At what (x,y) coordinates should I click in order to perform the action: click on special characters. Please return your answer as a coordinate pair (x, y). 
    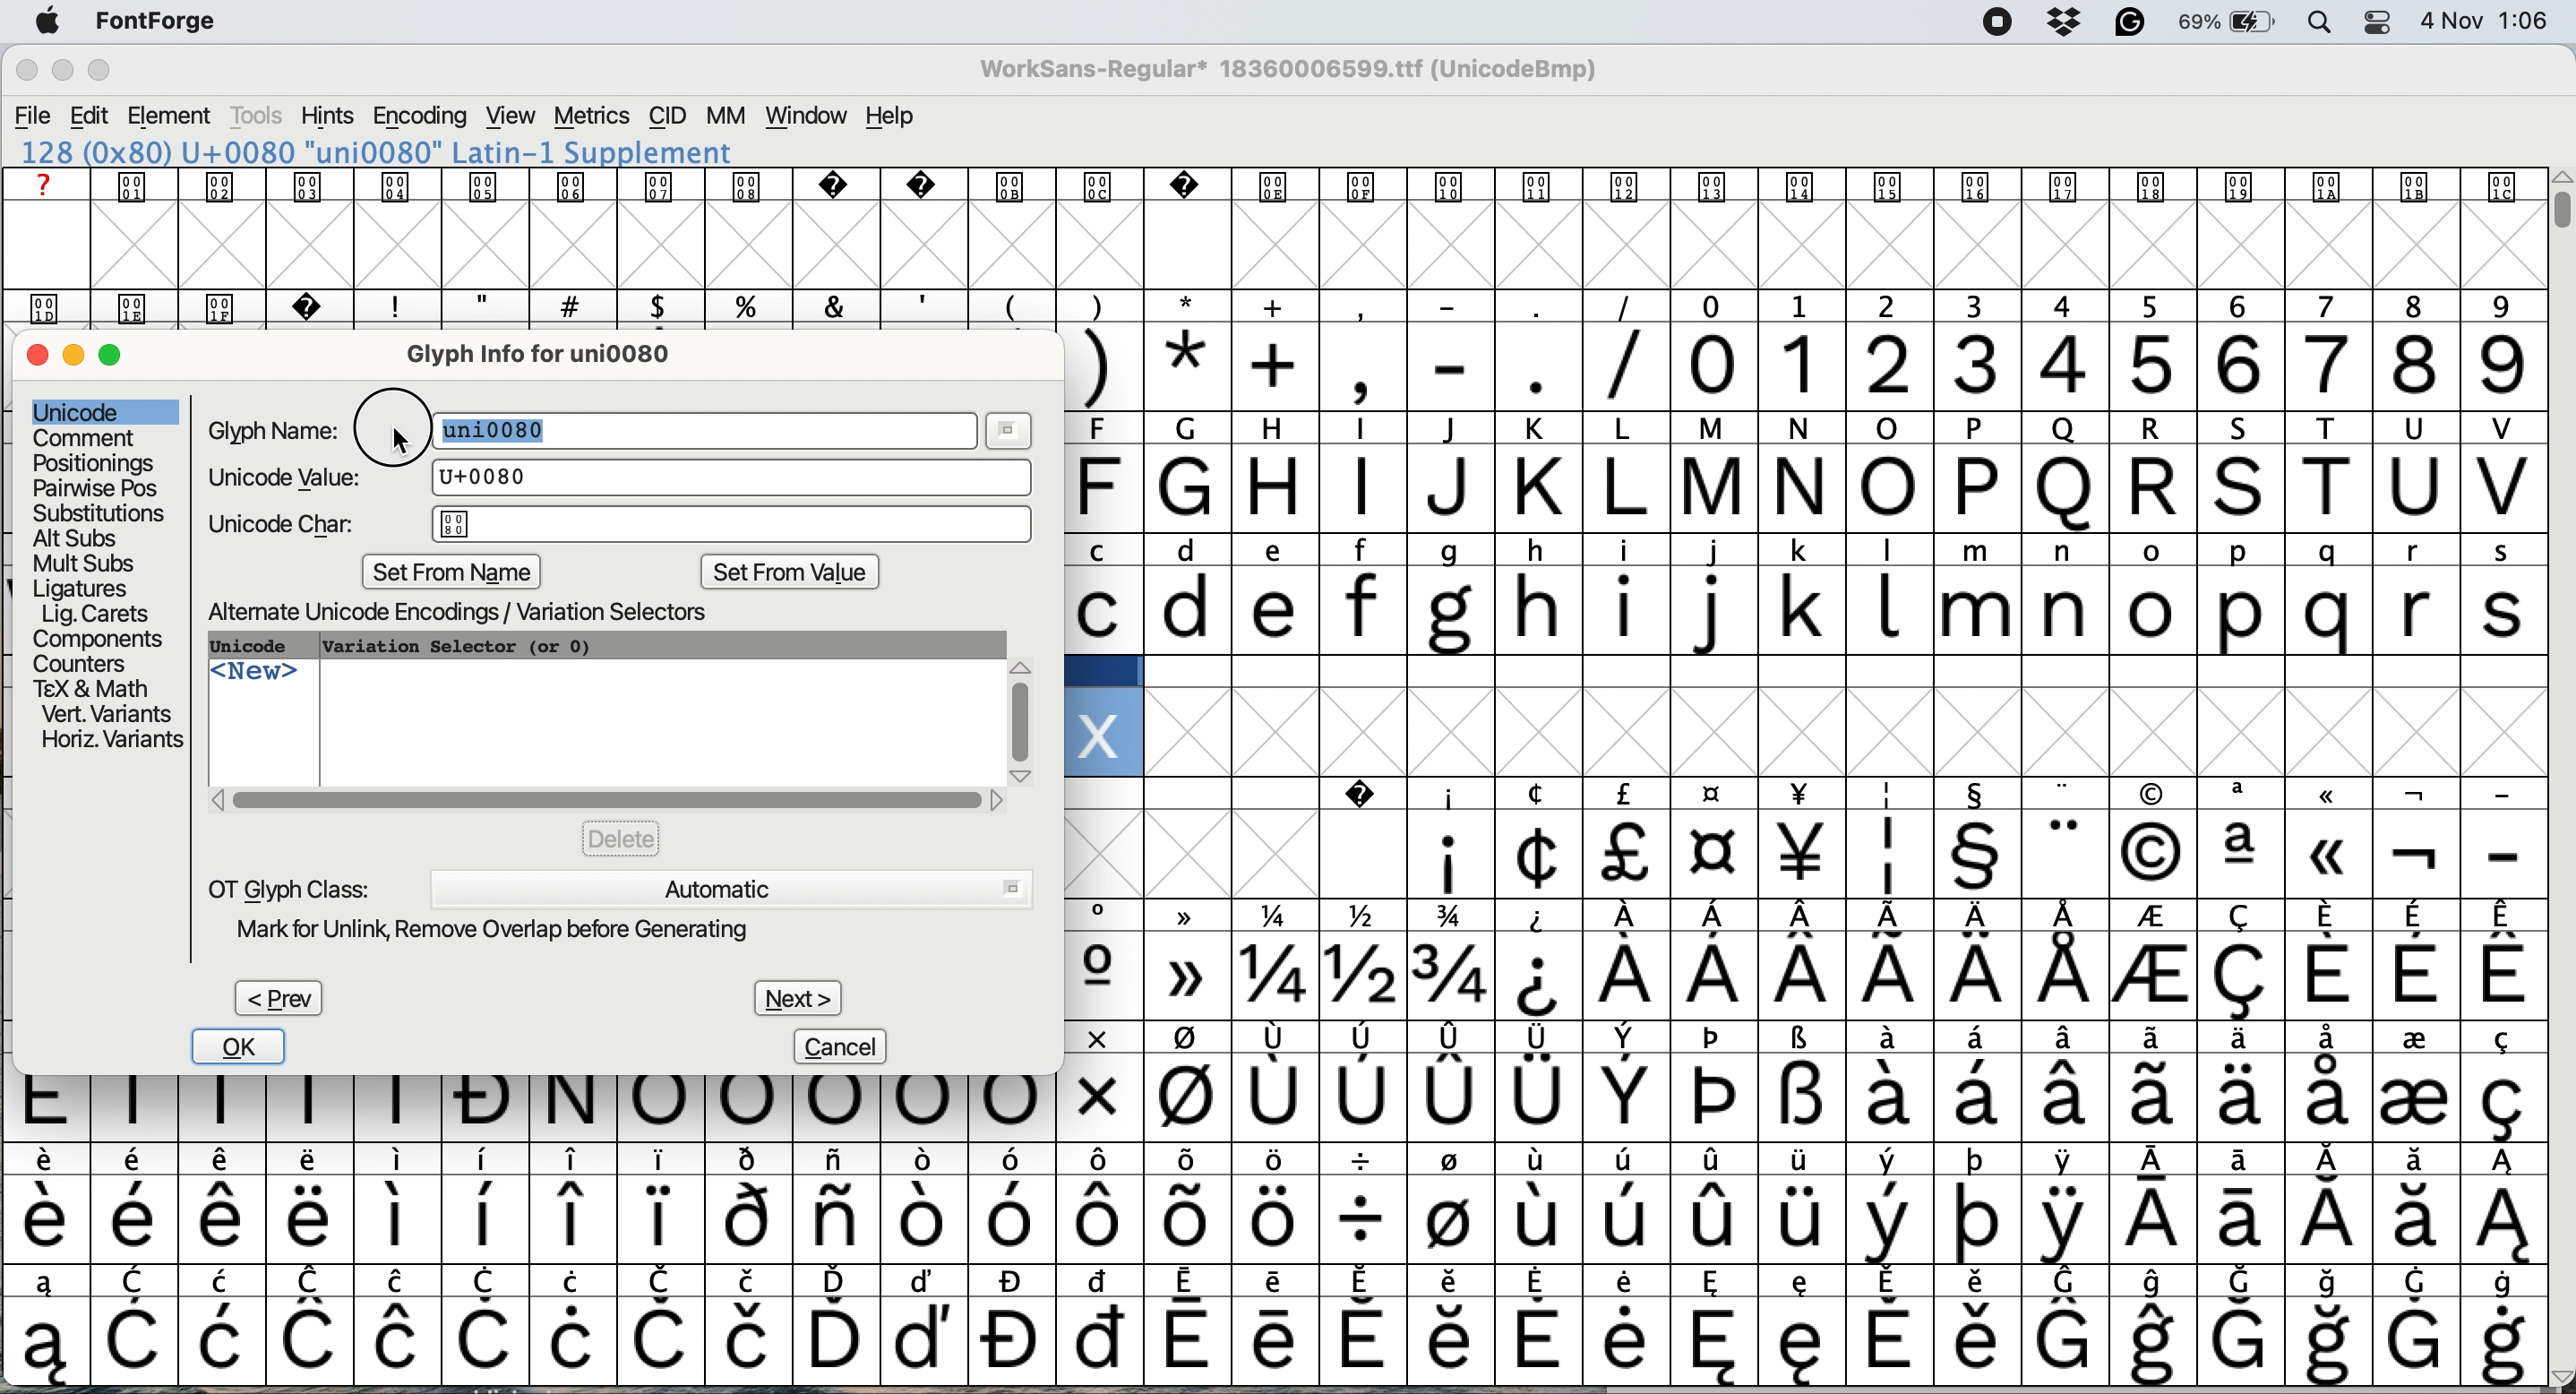
    Looking at the image, I should click on (1278, 1279).